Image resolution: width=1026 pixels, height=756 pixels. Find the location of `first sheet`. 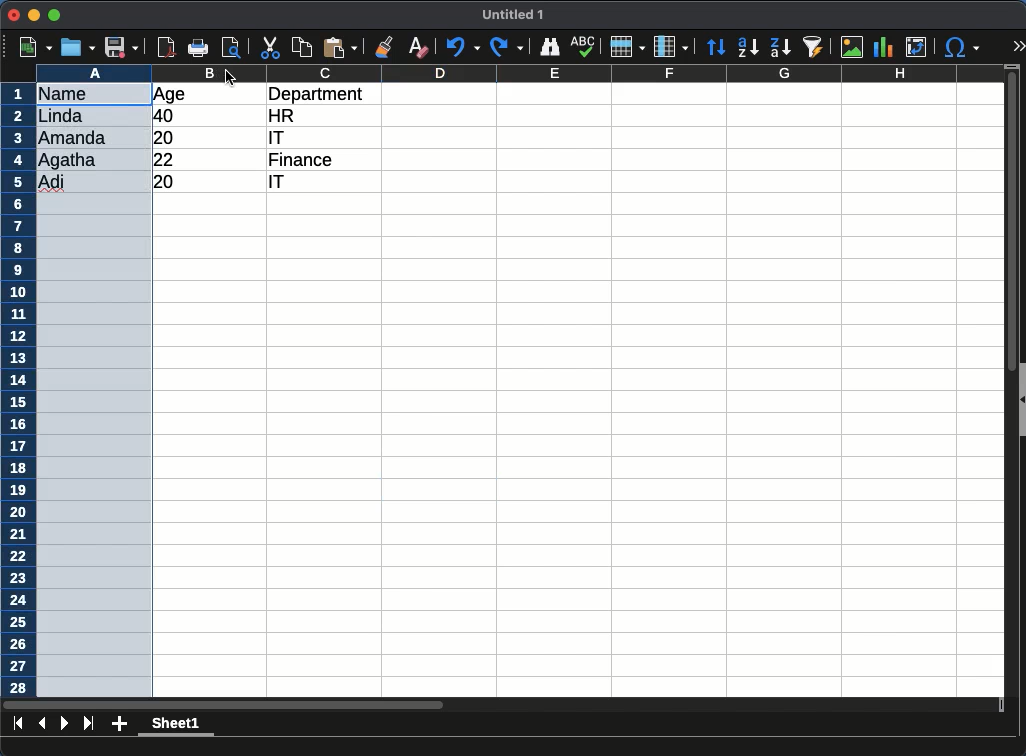

first sheet is located at coordinates (18, 723).